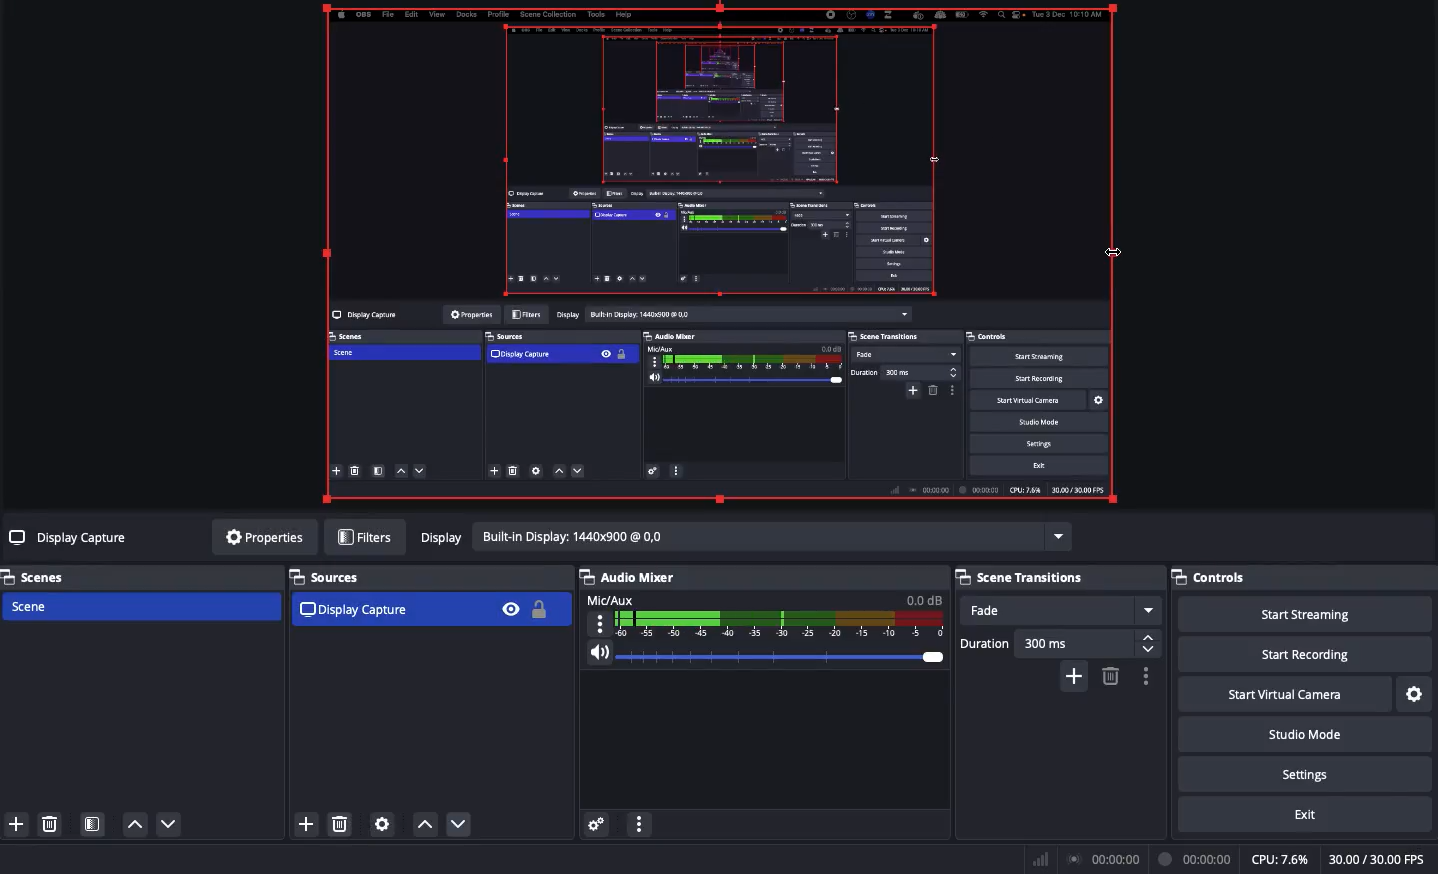  I want to click on Options, so click(1143, 676).